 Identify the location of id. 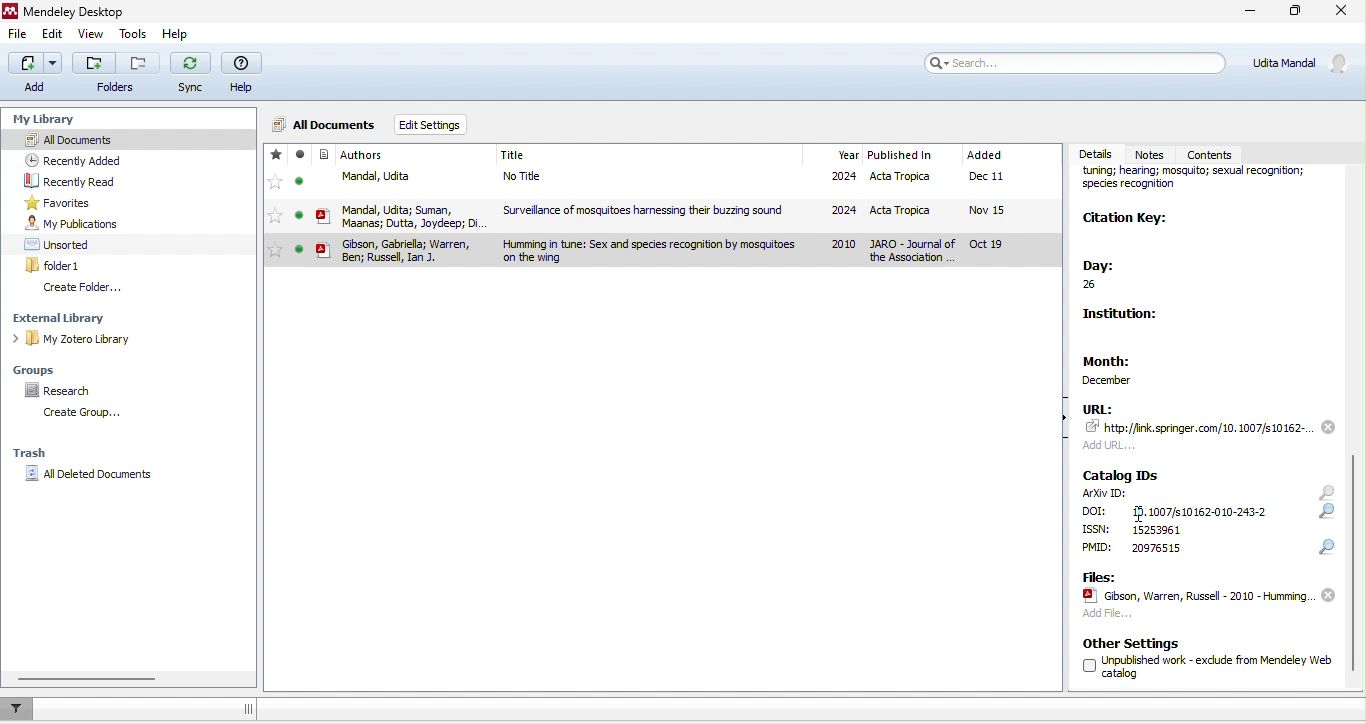
(1197, 510).